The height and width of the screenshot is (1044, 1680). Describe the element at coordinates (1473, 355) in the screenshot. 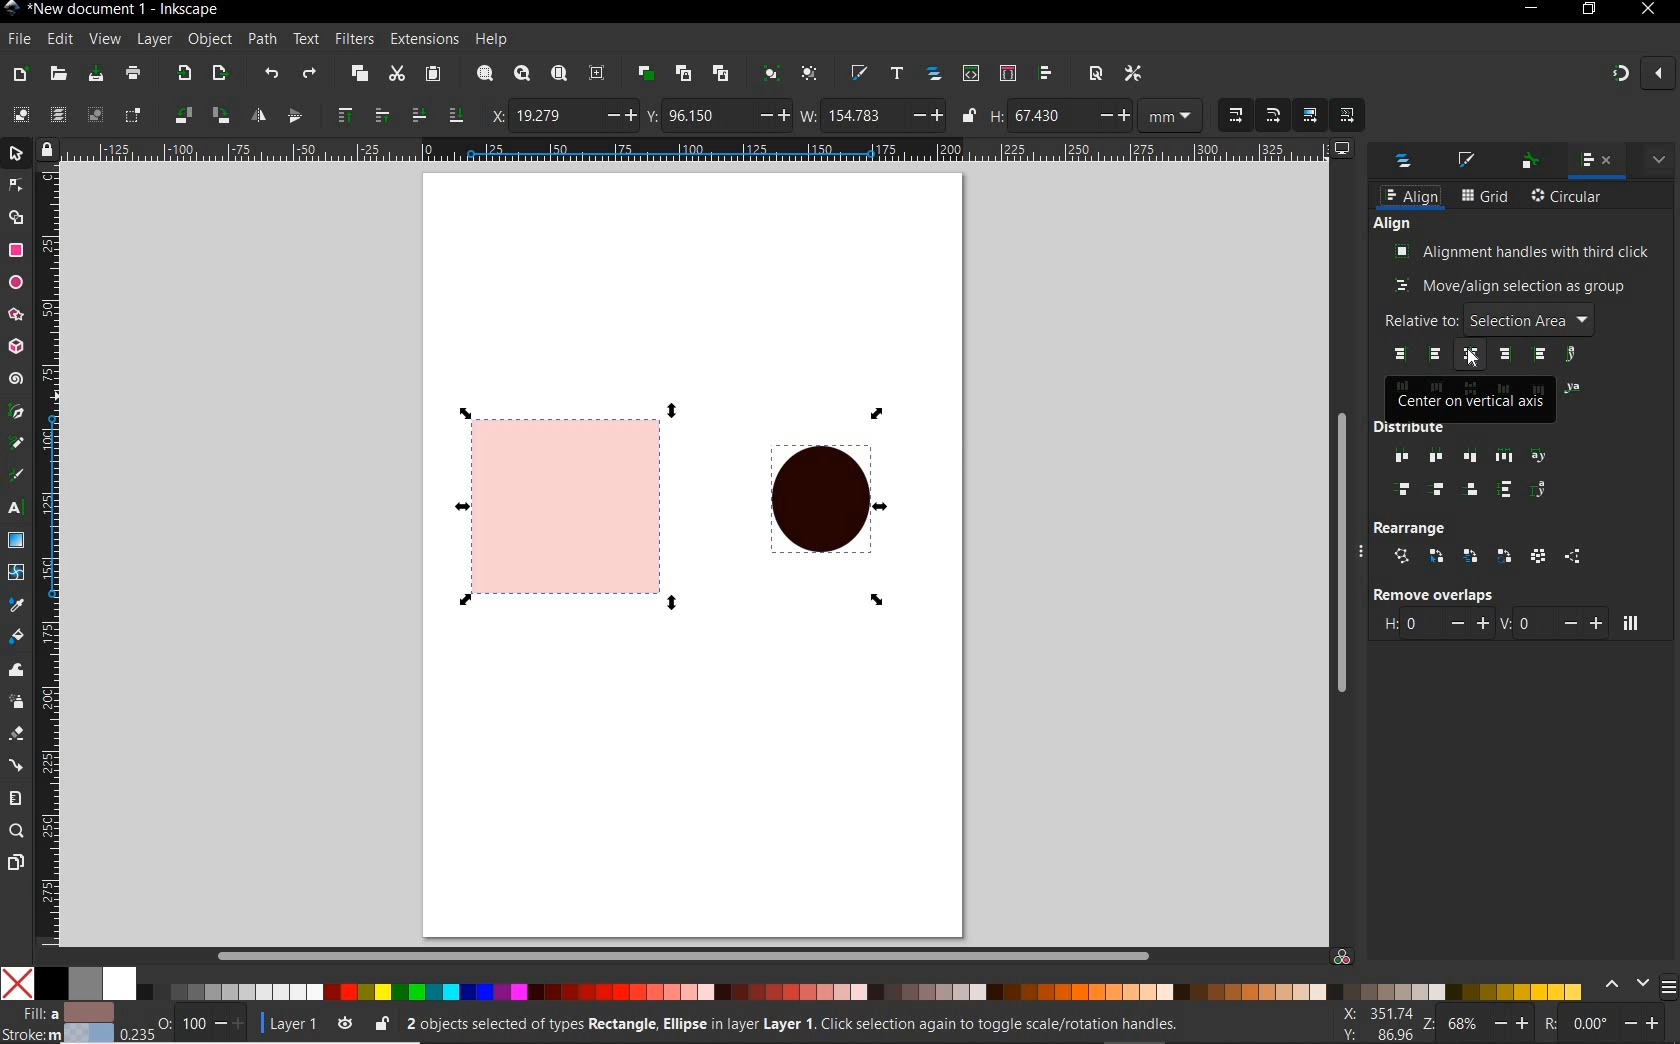

I see `CENTER ON VERTICAL AXIS` at that location.